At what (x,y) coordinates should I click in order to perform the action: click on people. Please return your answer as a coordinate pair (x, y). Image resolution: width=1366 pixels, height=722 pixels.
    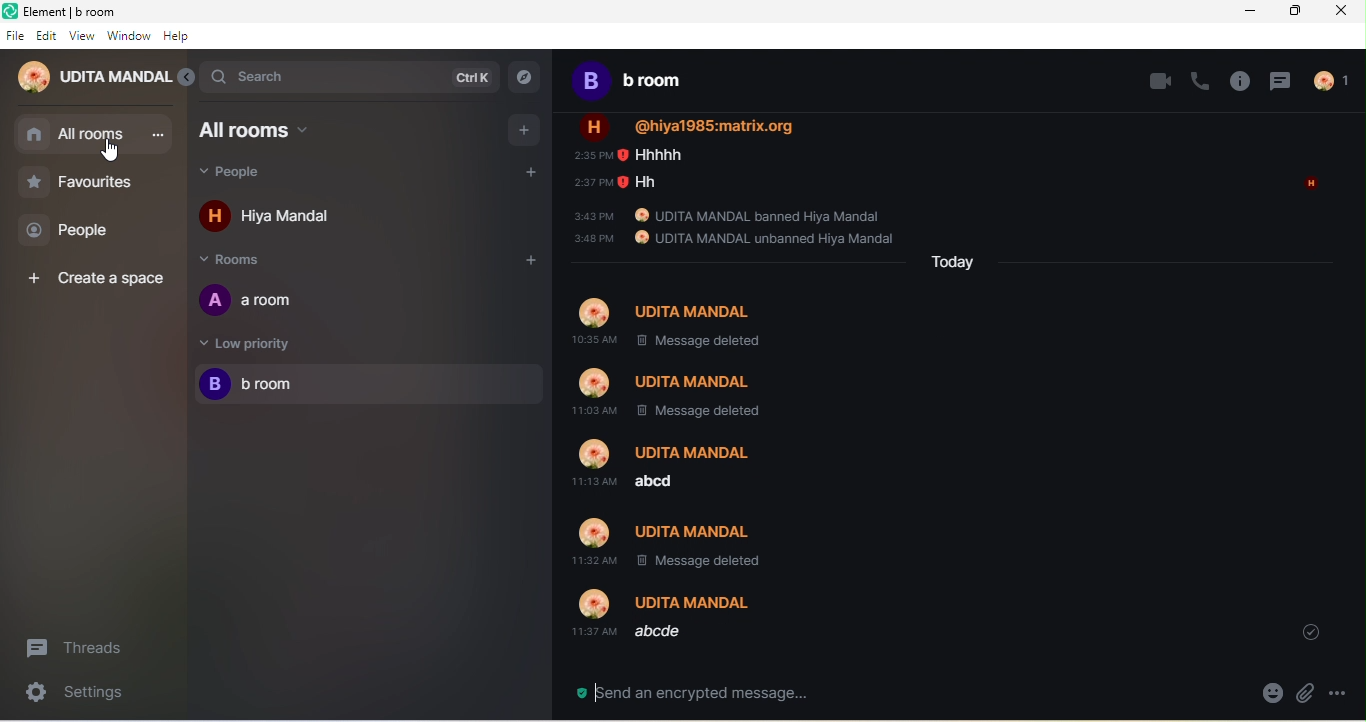
    Looking at the image, I should click on (80, 230).